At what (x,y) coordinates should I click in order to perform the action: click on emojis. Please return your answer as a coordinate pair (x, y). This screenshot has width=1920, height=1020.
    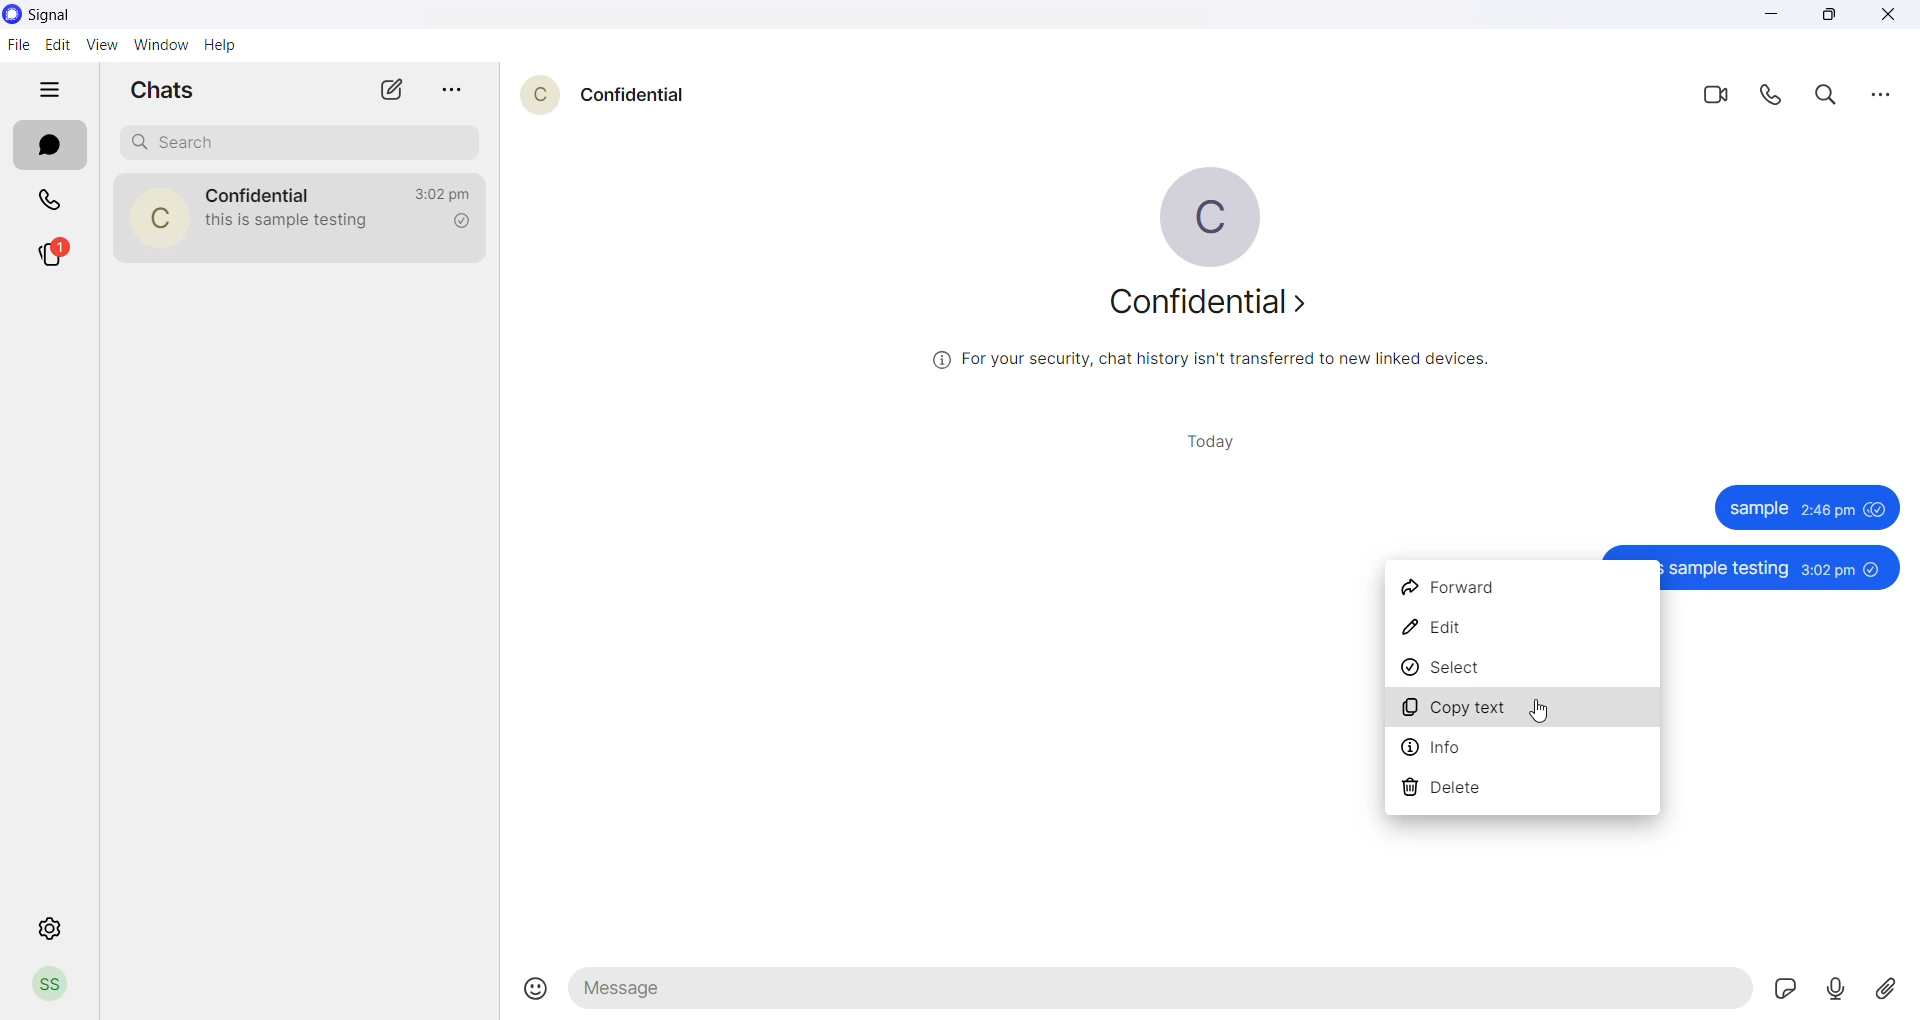
    Looking at the image, I should click on (525, 982).